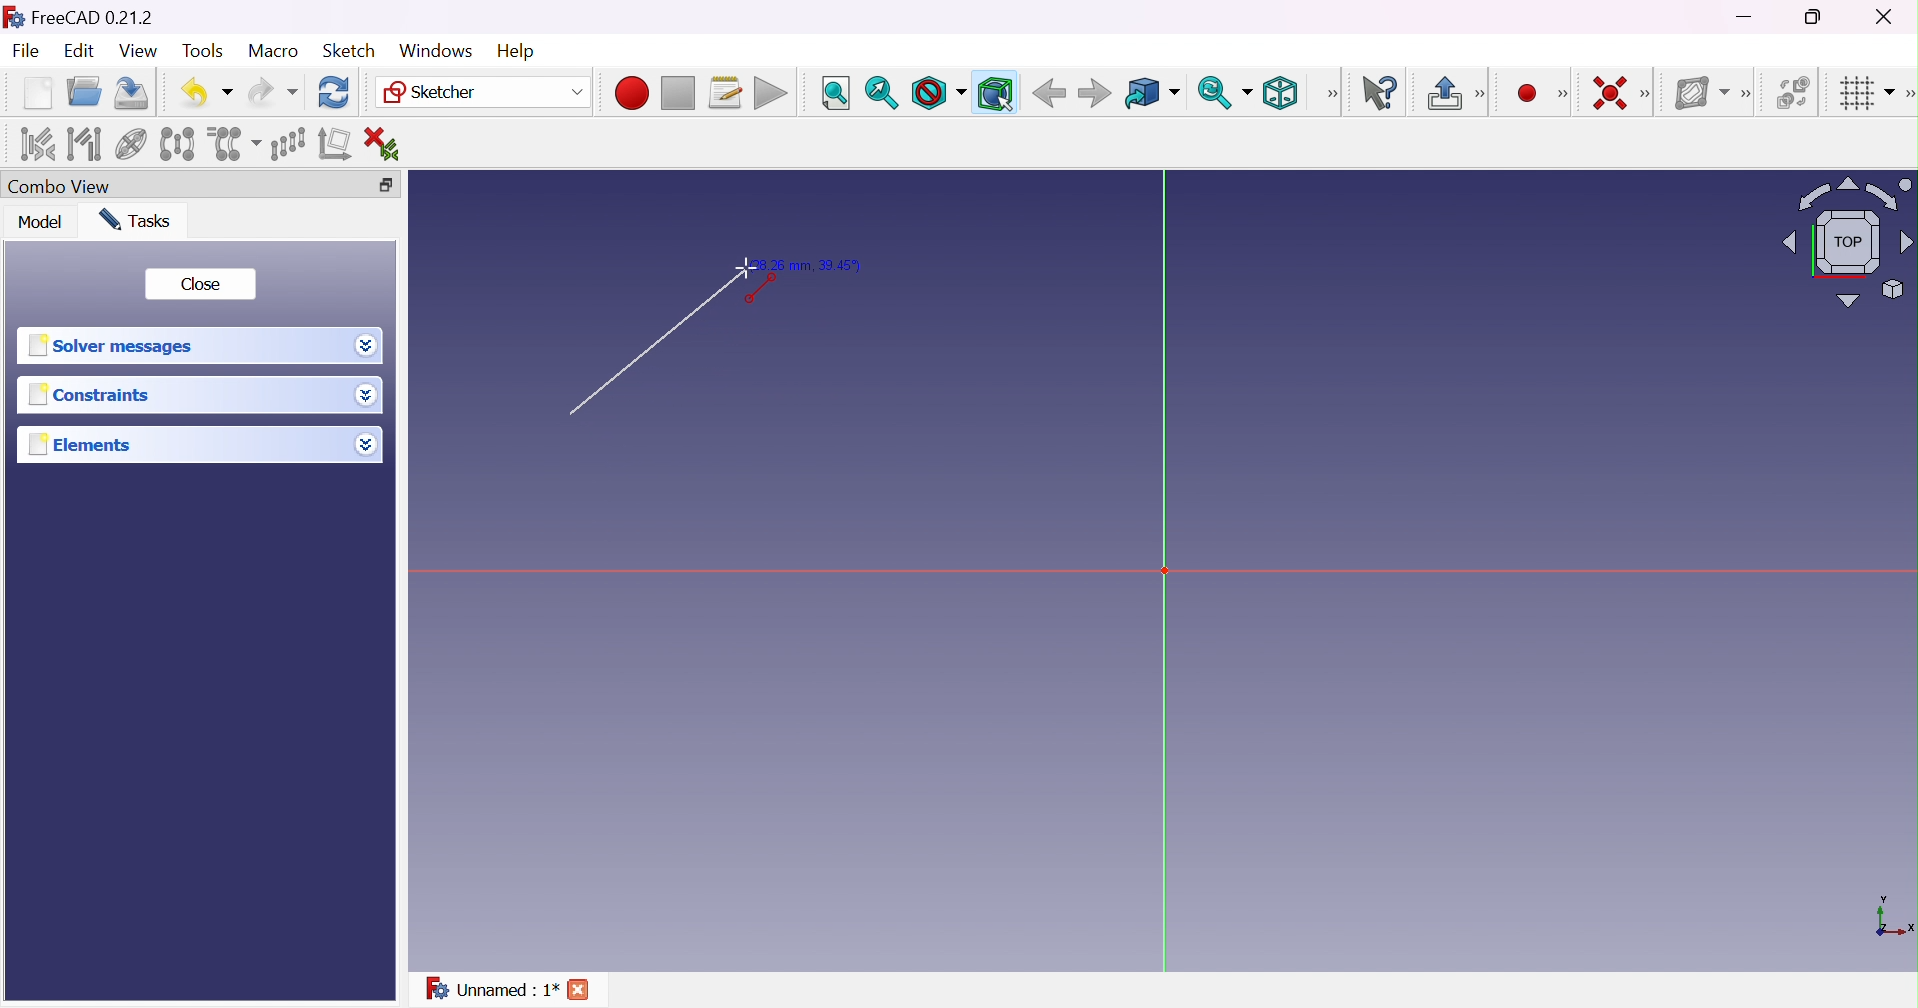  Describe the element at coordinates (176, 144) in the screenshot. I see `Symmetry` at that location.